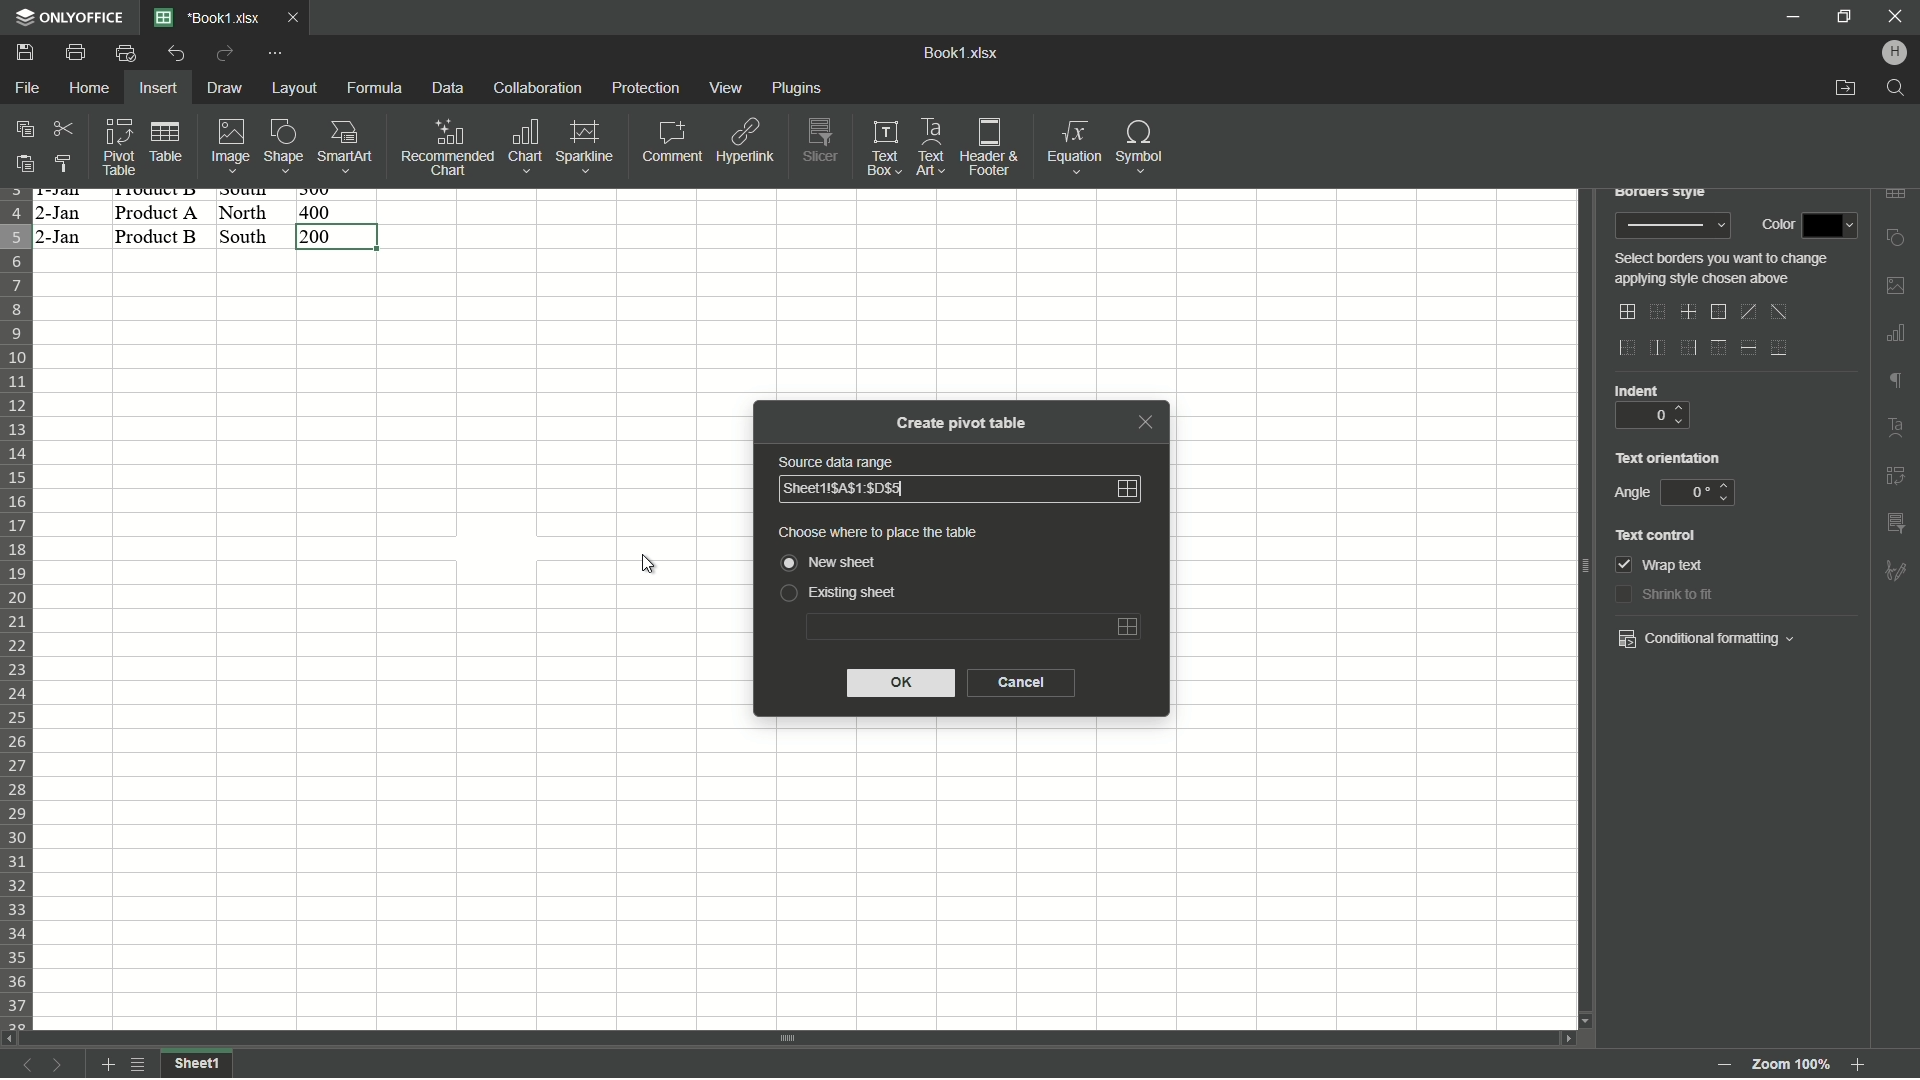 The image size is (1920, 1080). What do you see at coordinates (116, 149) in the screenshot?
I see `Pivot table` at bounding box center [116, 149].